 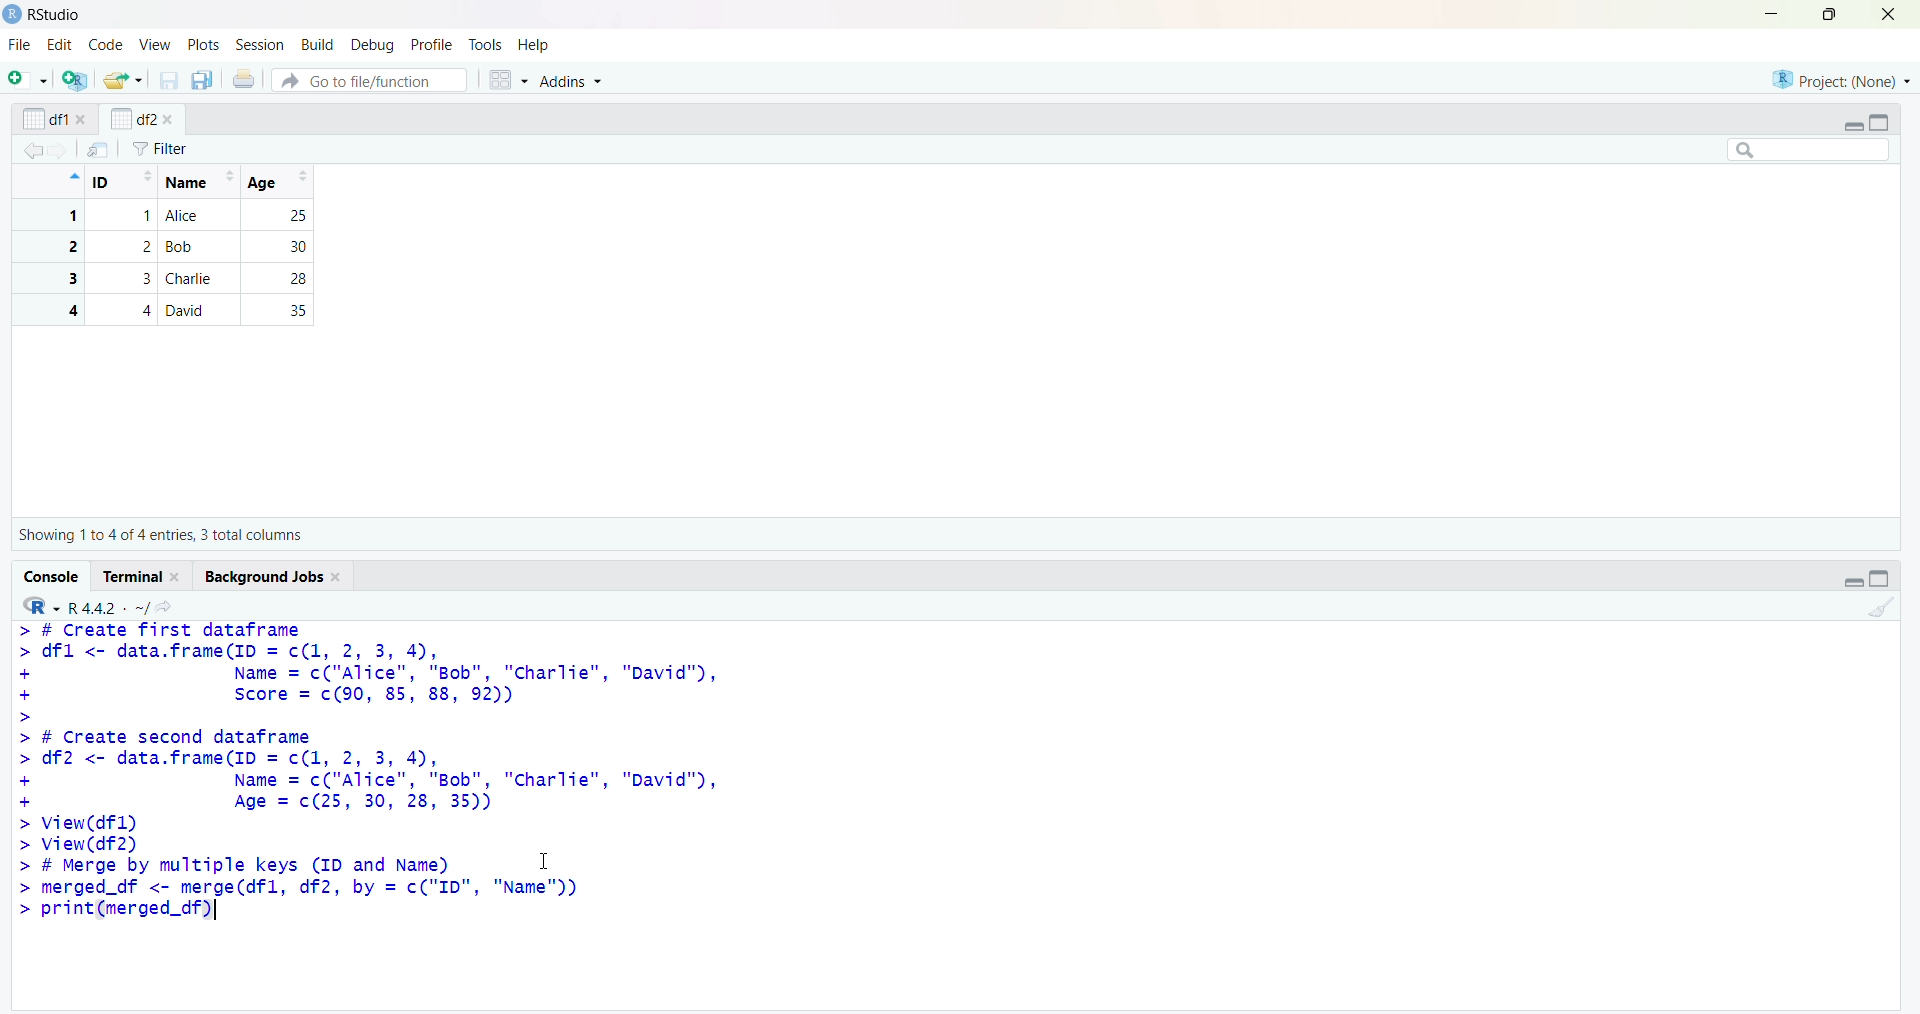 I want to click on add file as, so click(x=32, y=79).